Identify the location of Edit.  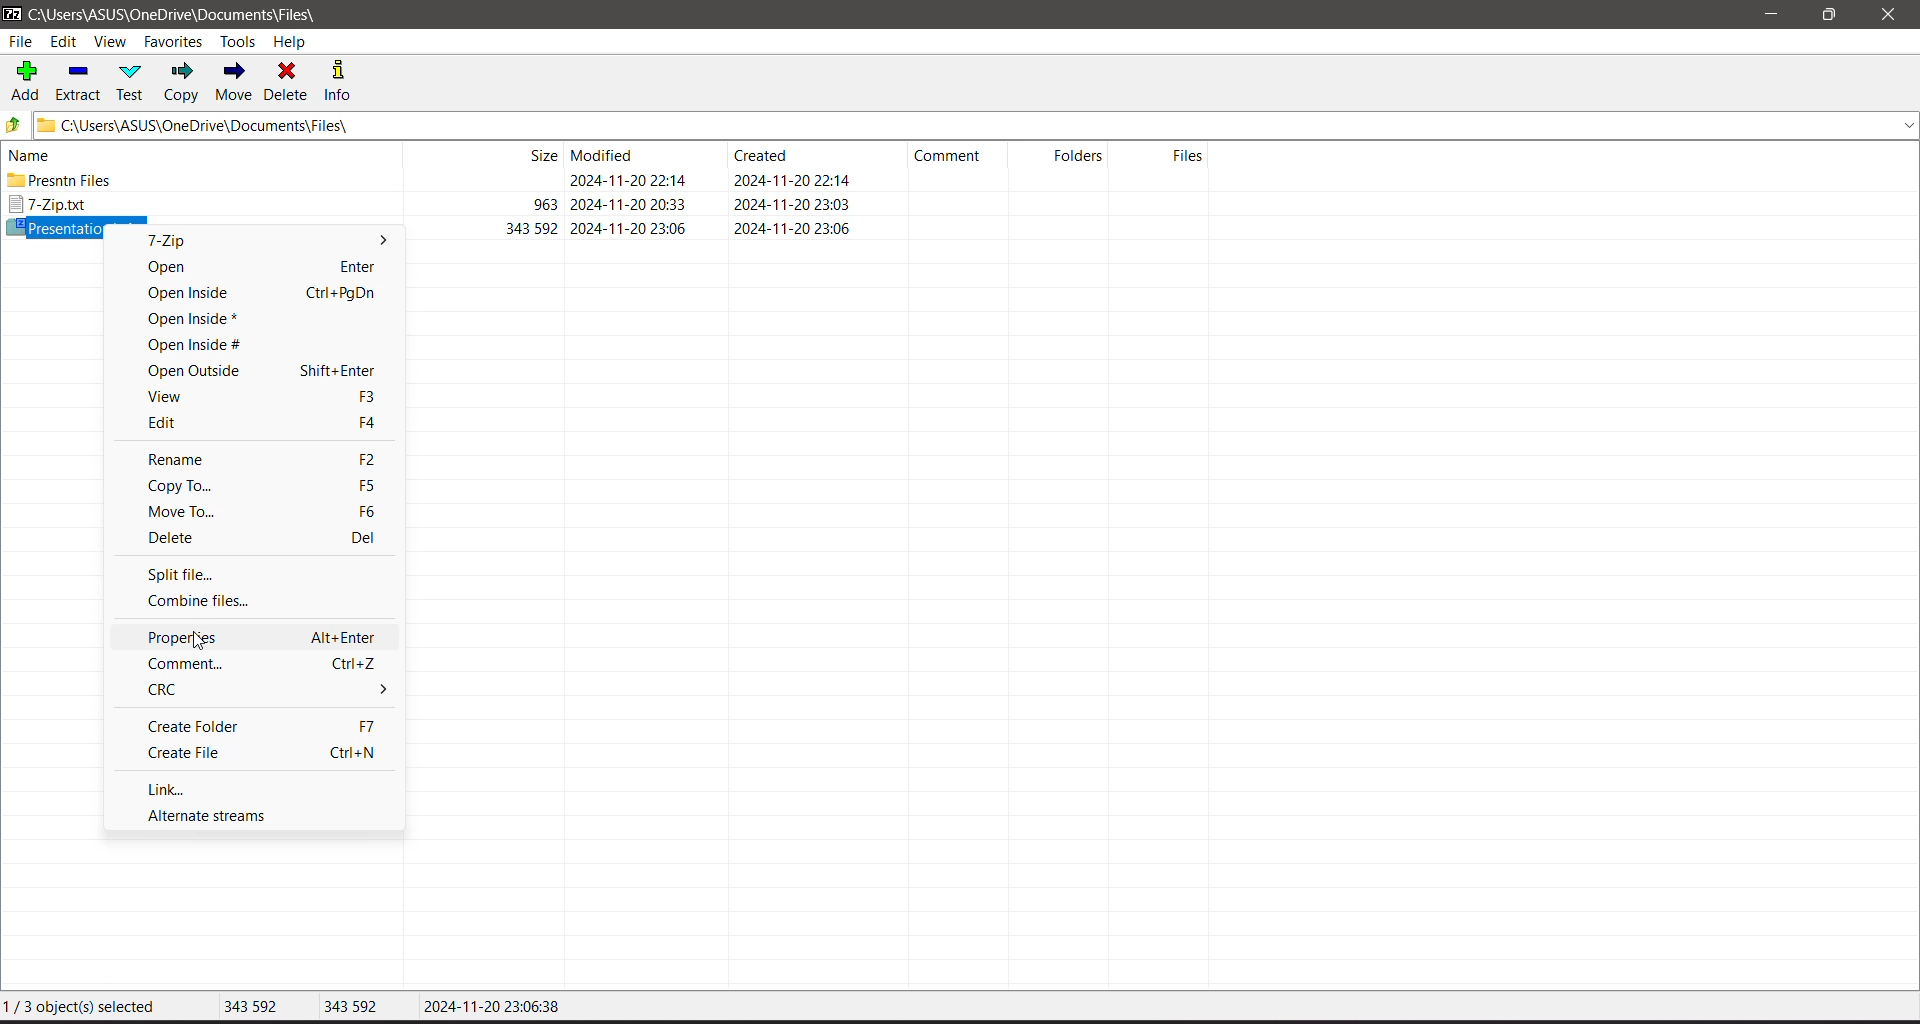
(66, 43).